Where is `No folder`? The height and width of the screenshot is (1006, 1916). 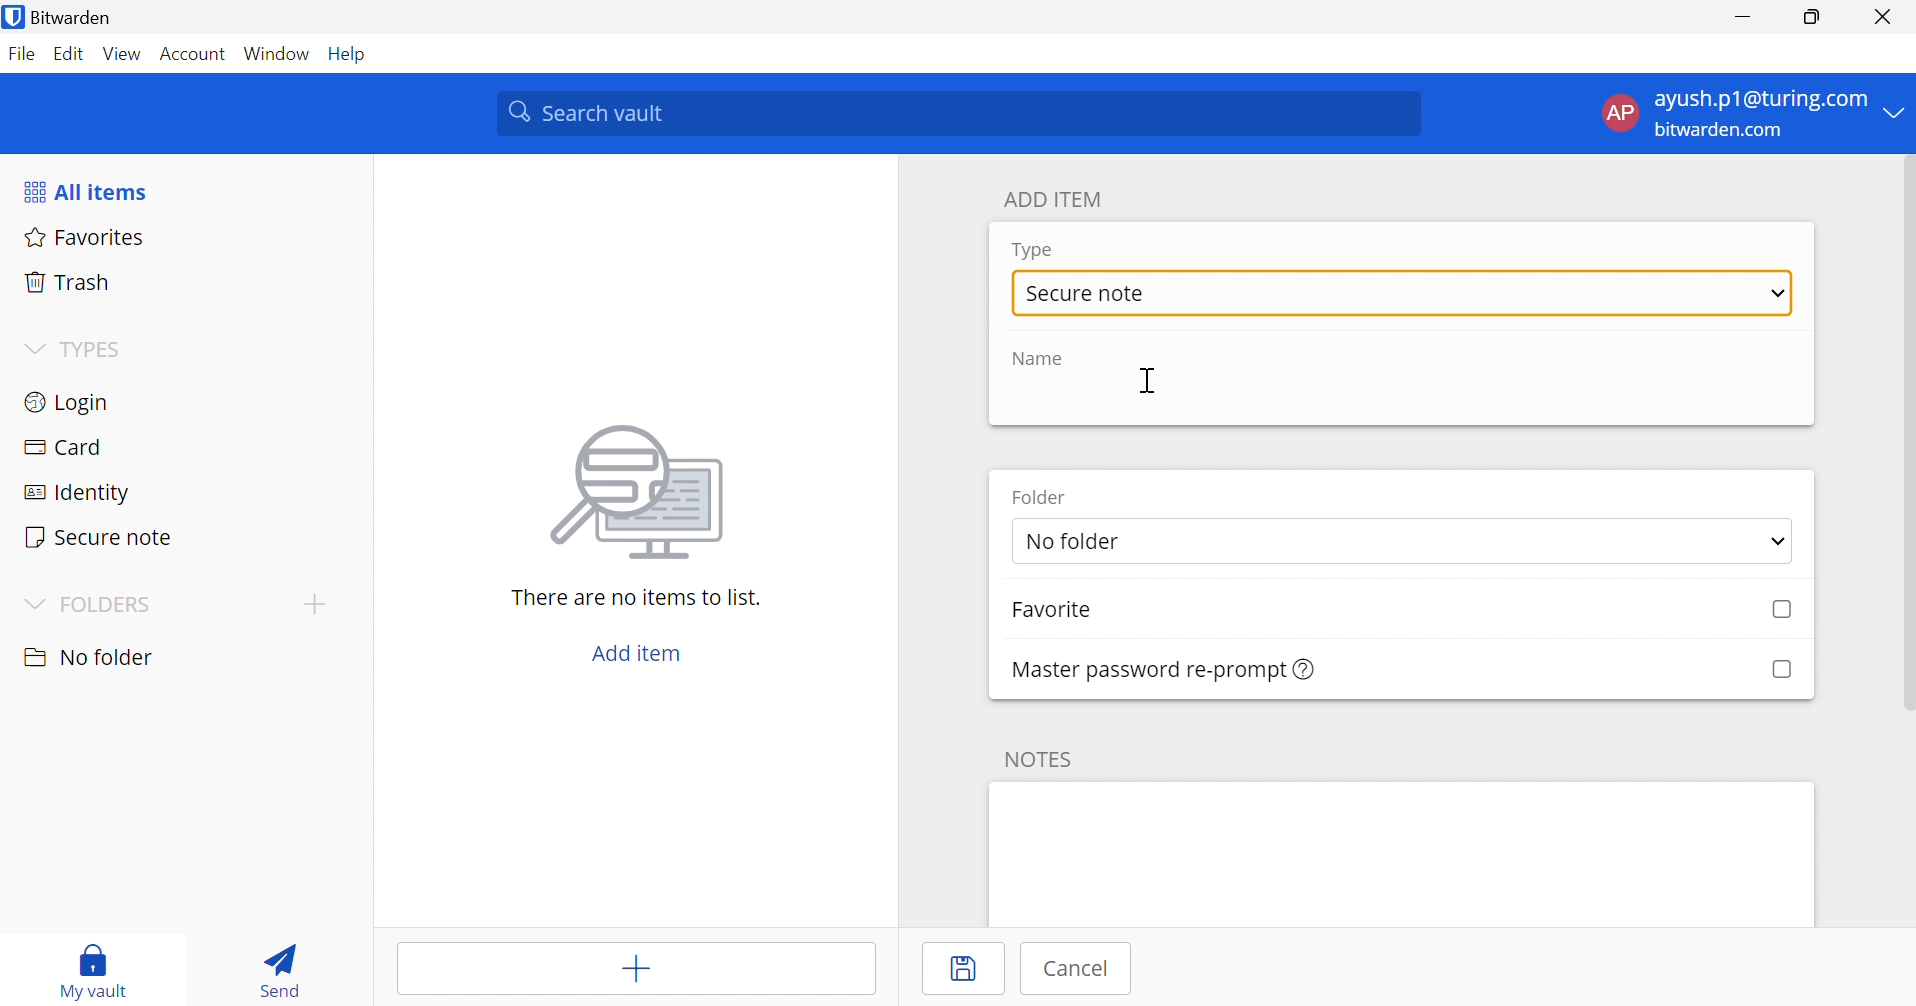 No folder is located at coordinates (92, 657).